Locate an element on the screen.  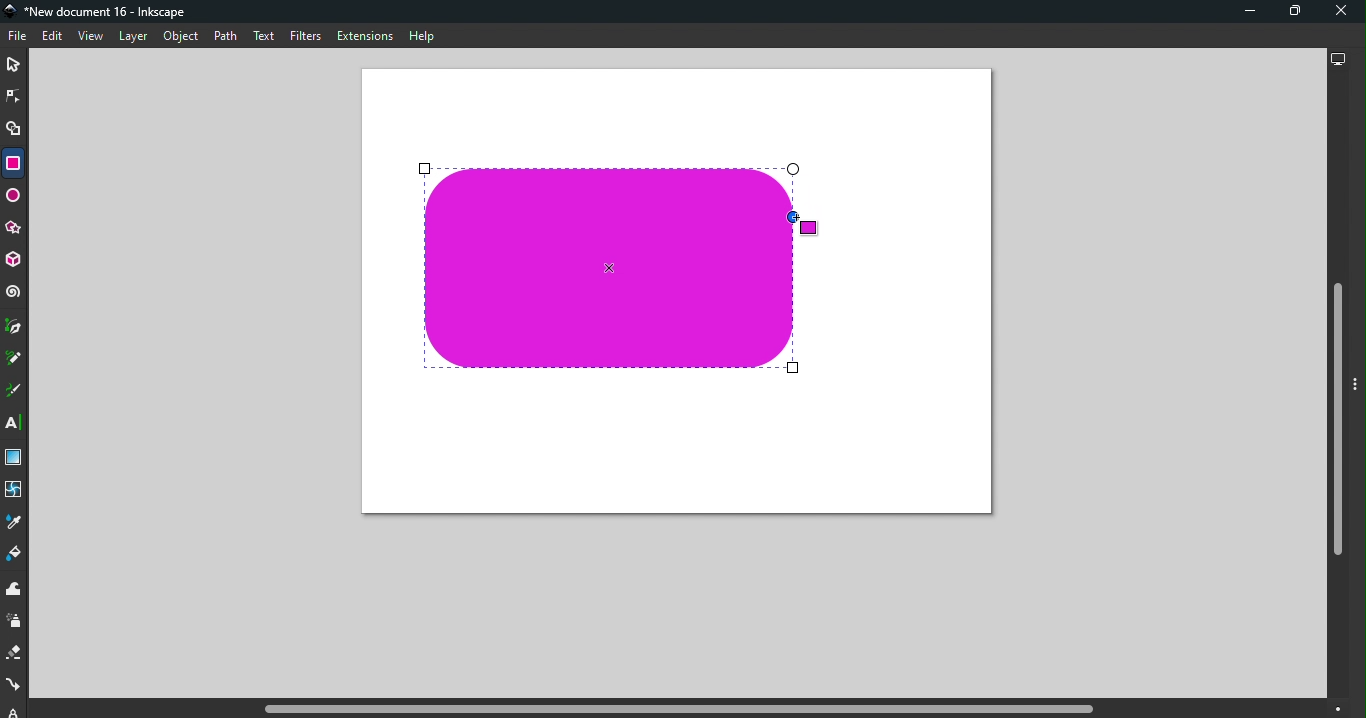
Vertical scroll bar is located at coordinates (1336, 387).